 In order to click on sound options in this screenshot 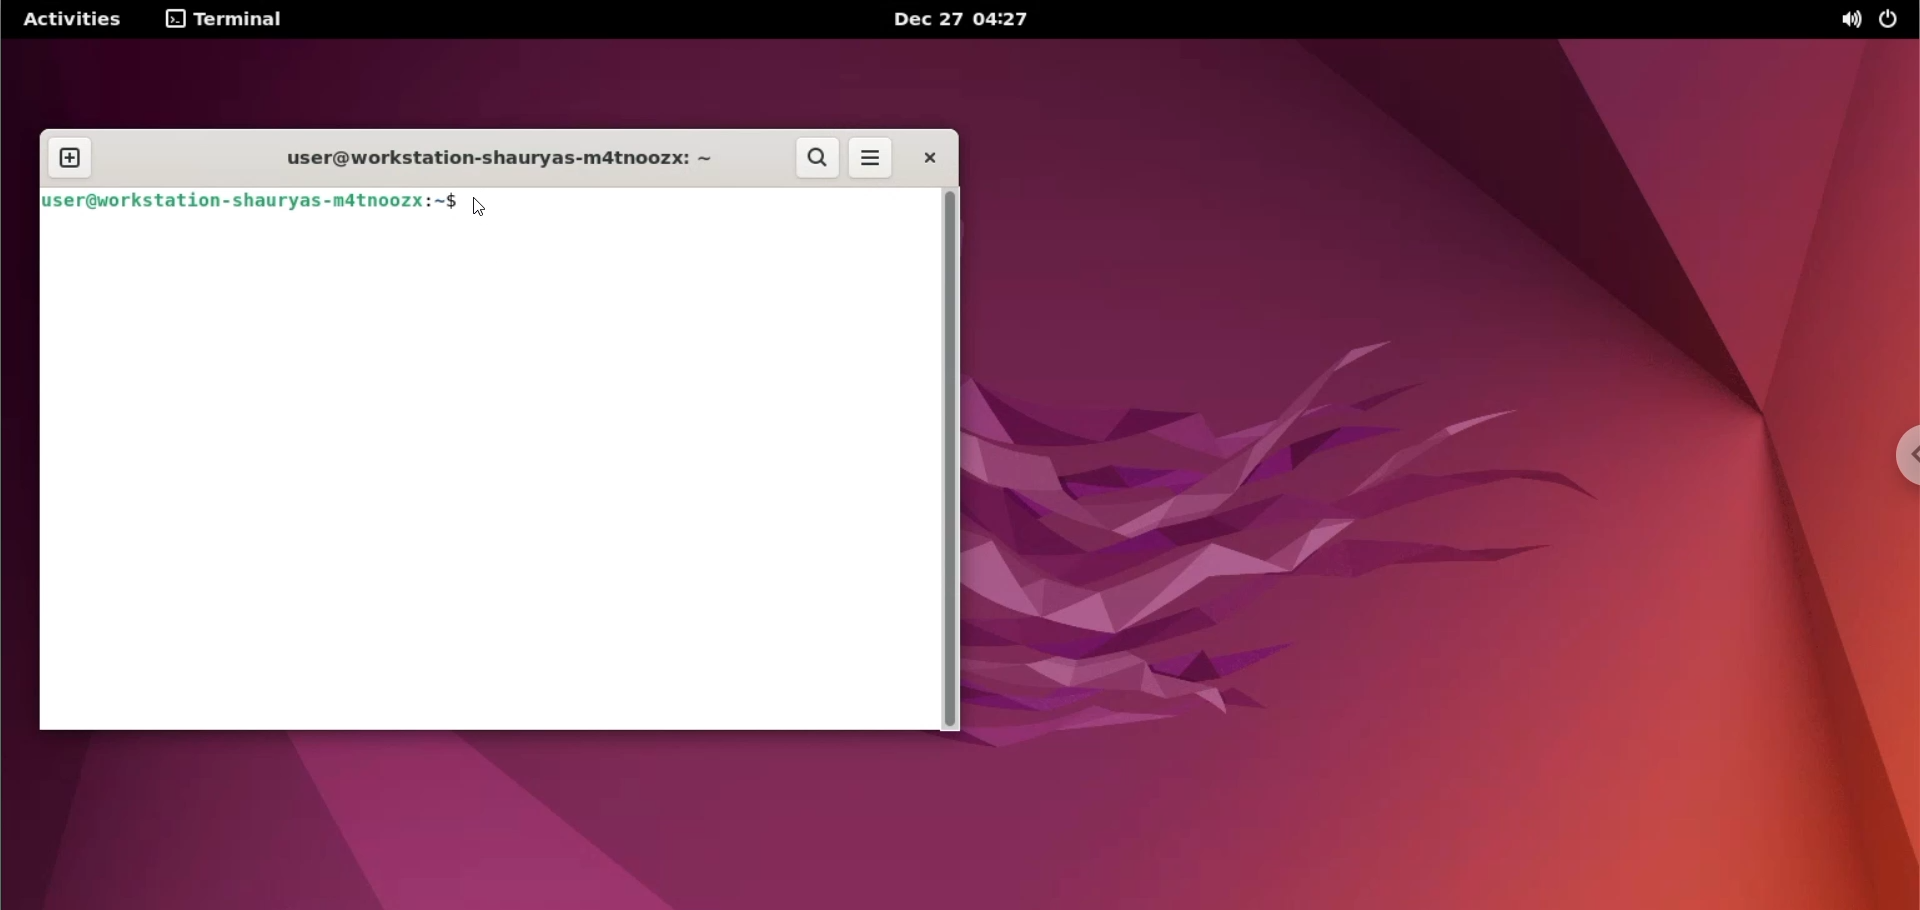, I will do `click(1849, 21)`.